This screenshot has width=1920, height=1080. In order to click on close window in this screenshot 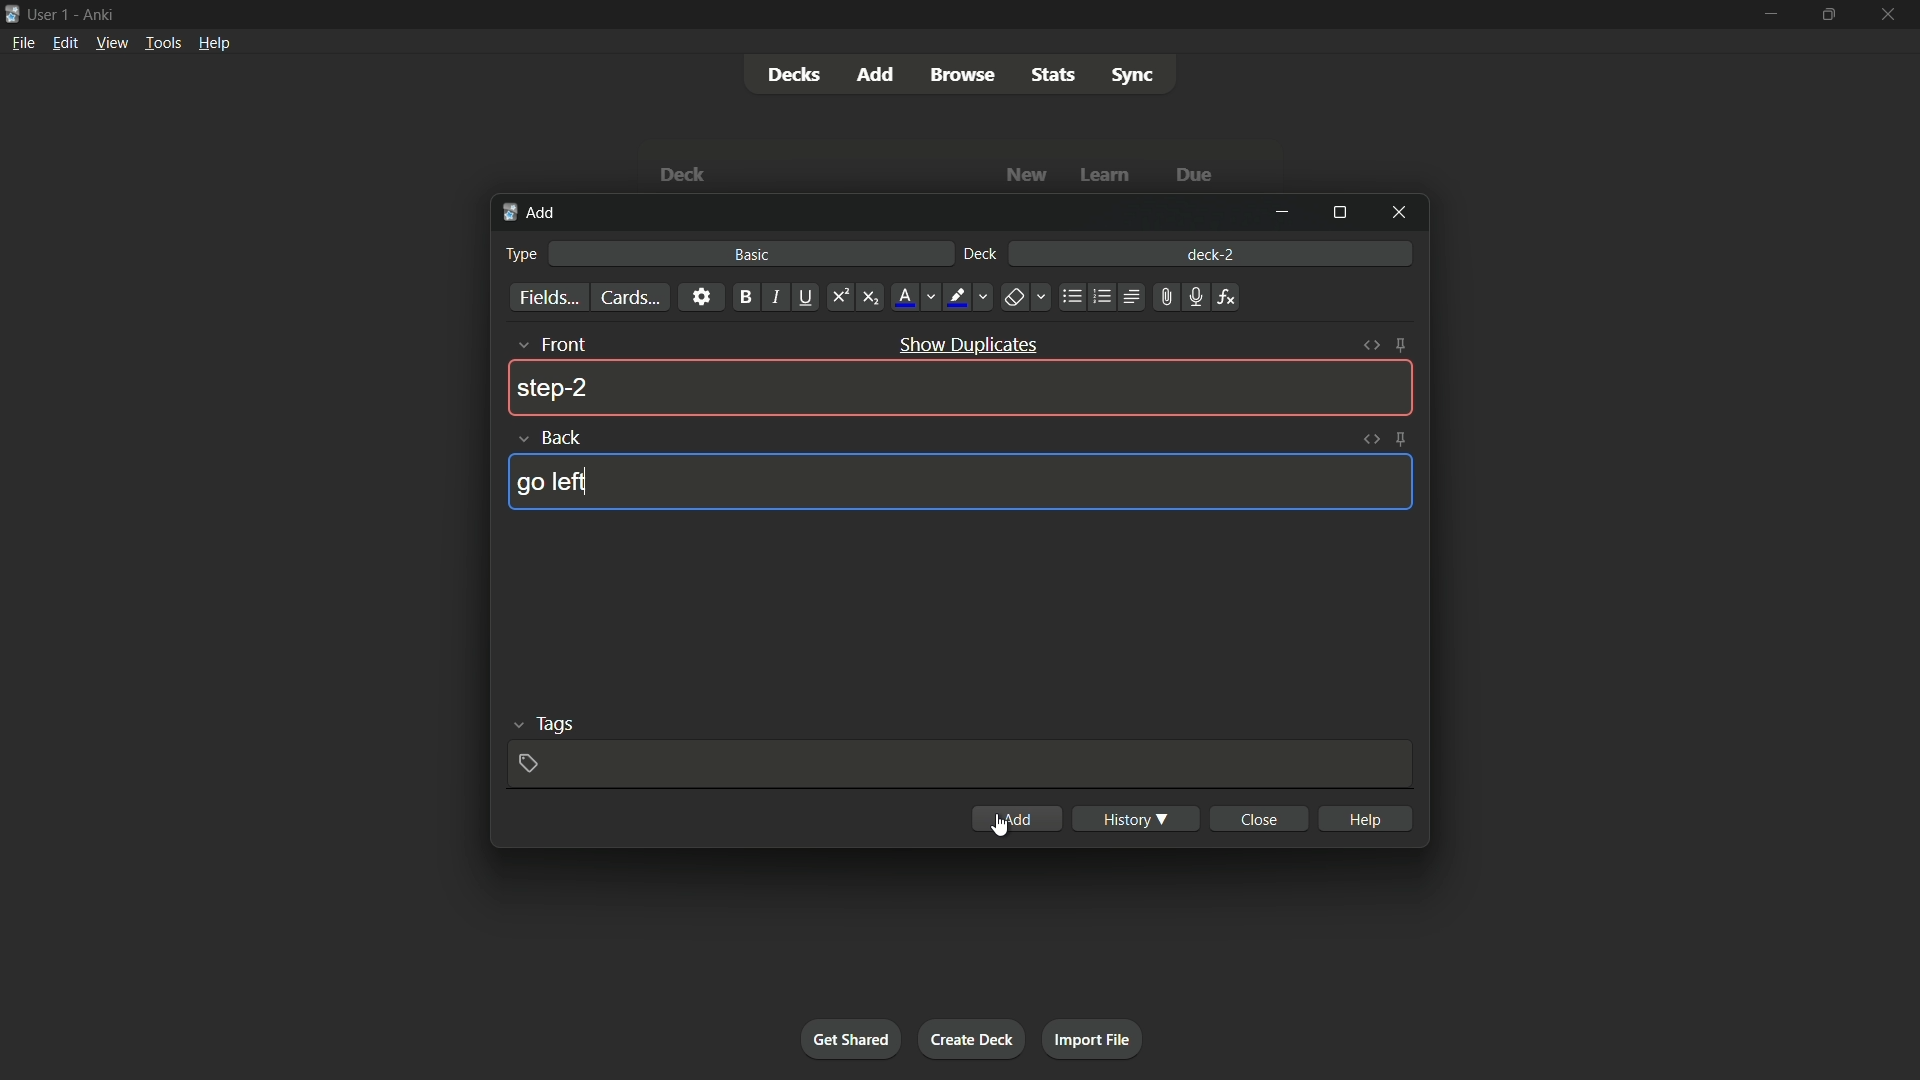, I will do `click(1395, 212)`.